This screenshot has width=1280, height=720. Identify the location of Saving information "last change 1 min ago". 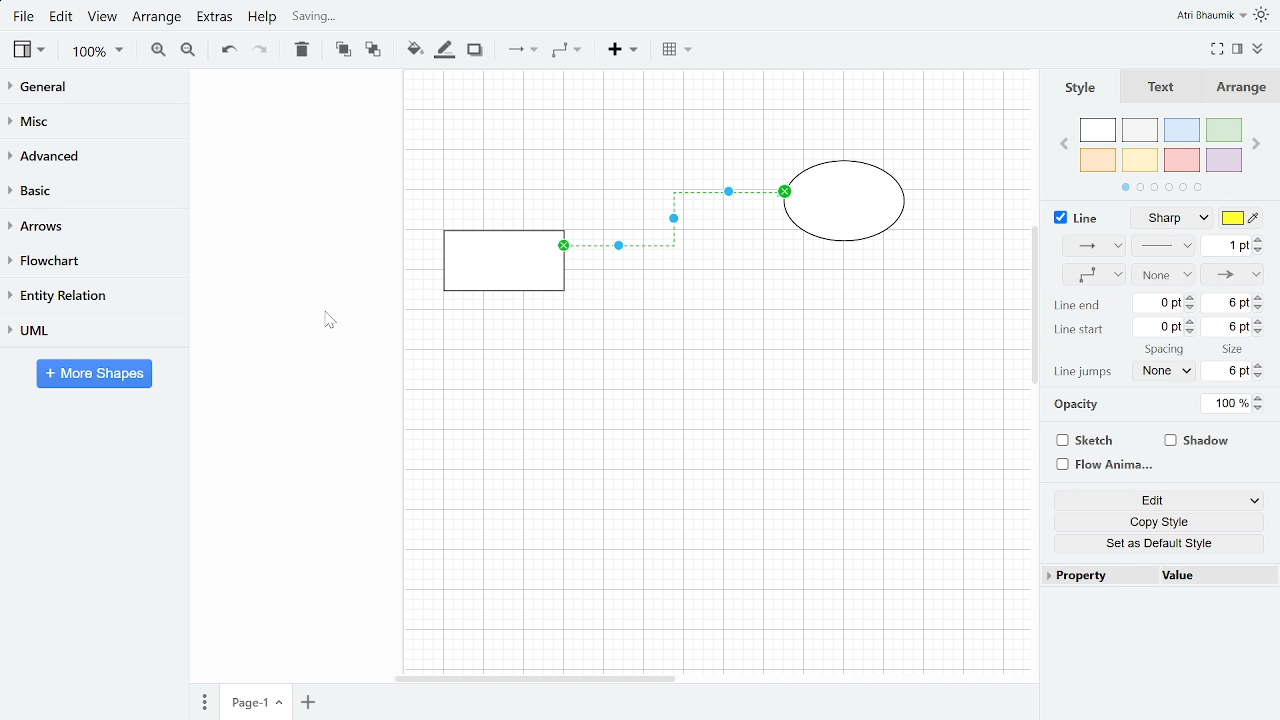
(370, 17).